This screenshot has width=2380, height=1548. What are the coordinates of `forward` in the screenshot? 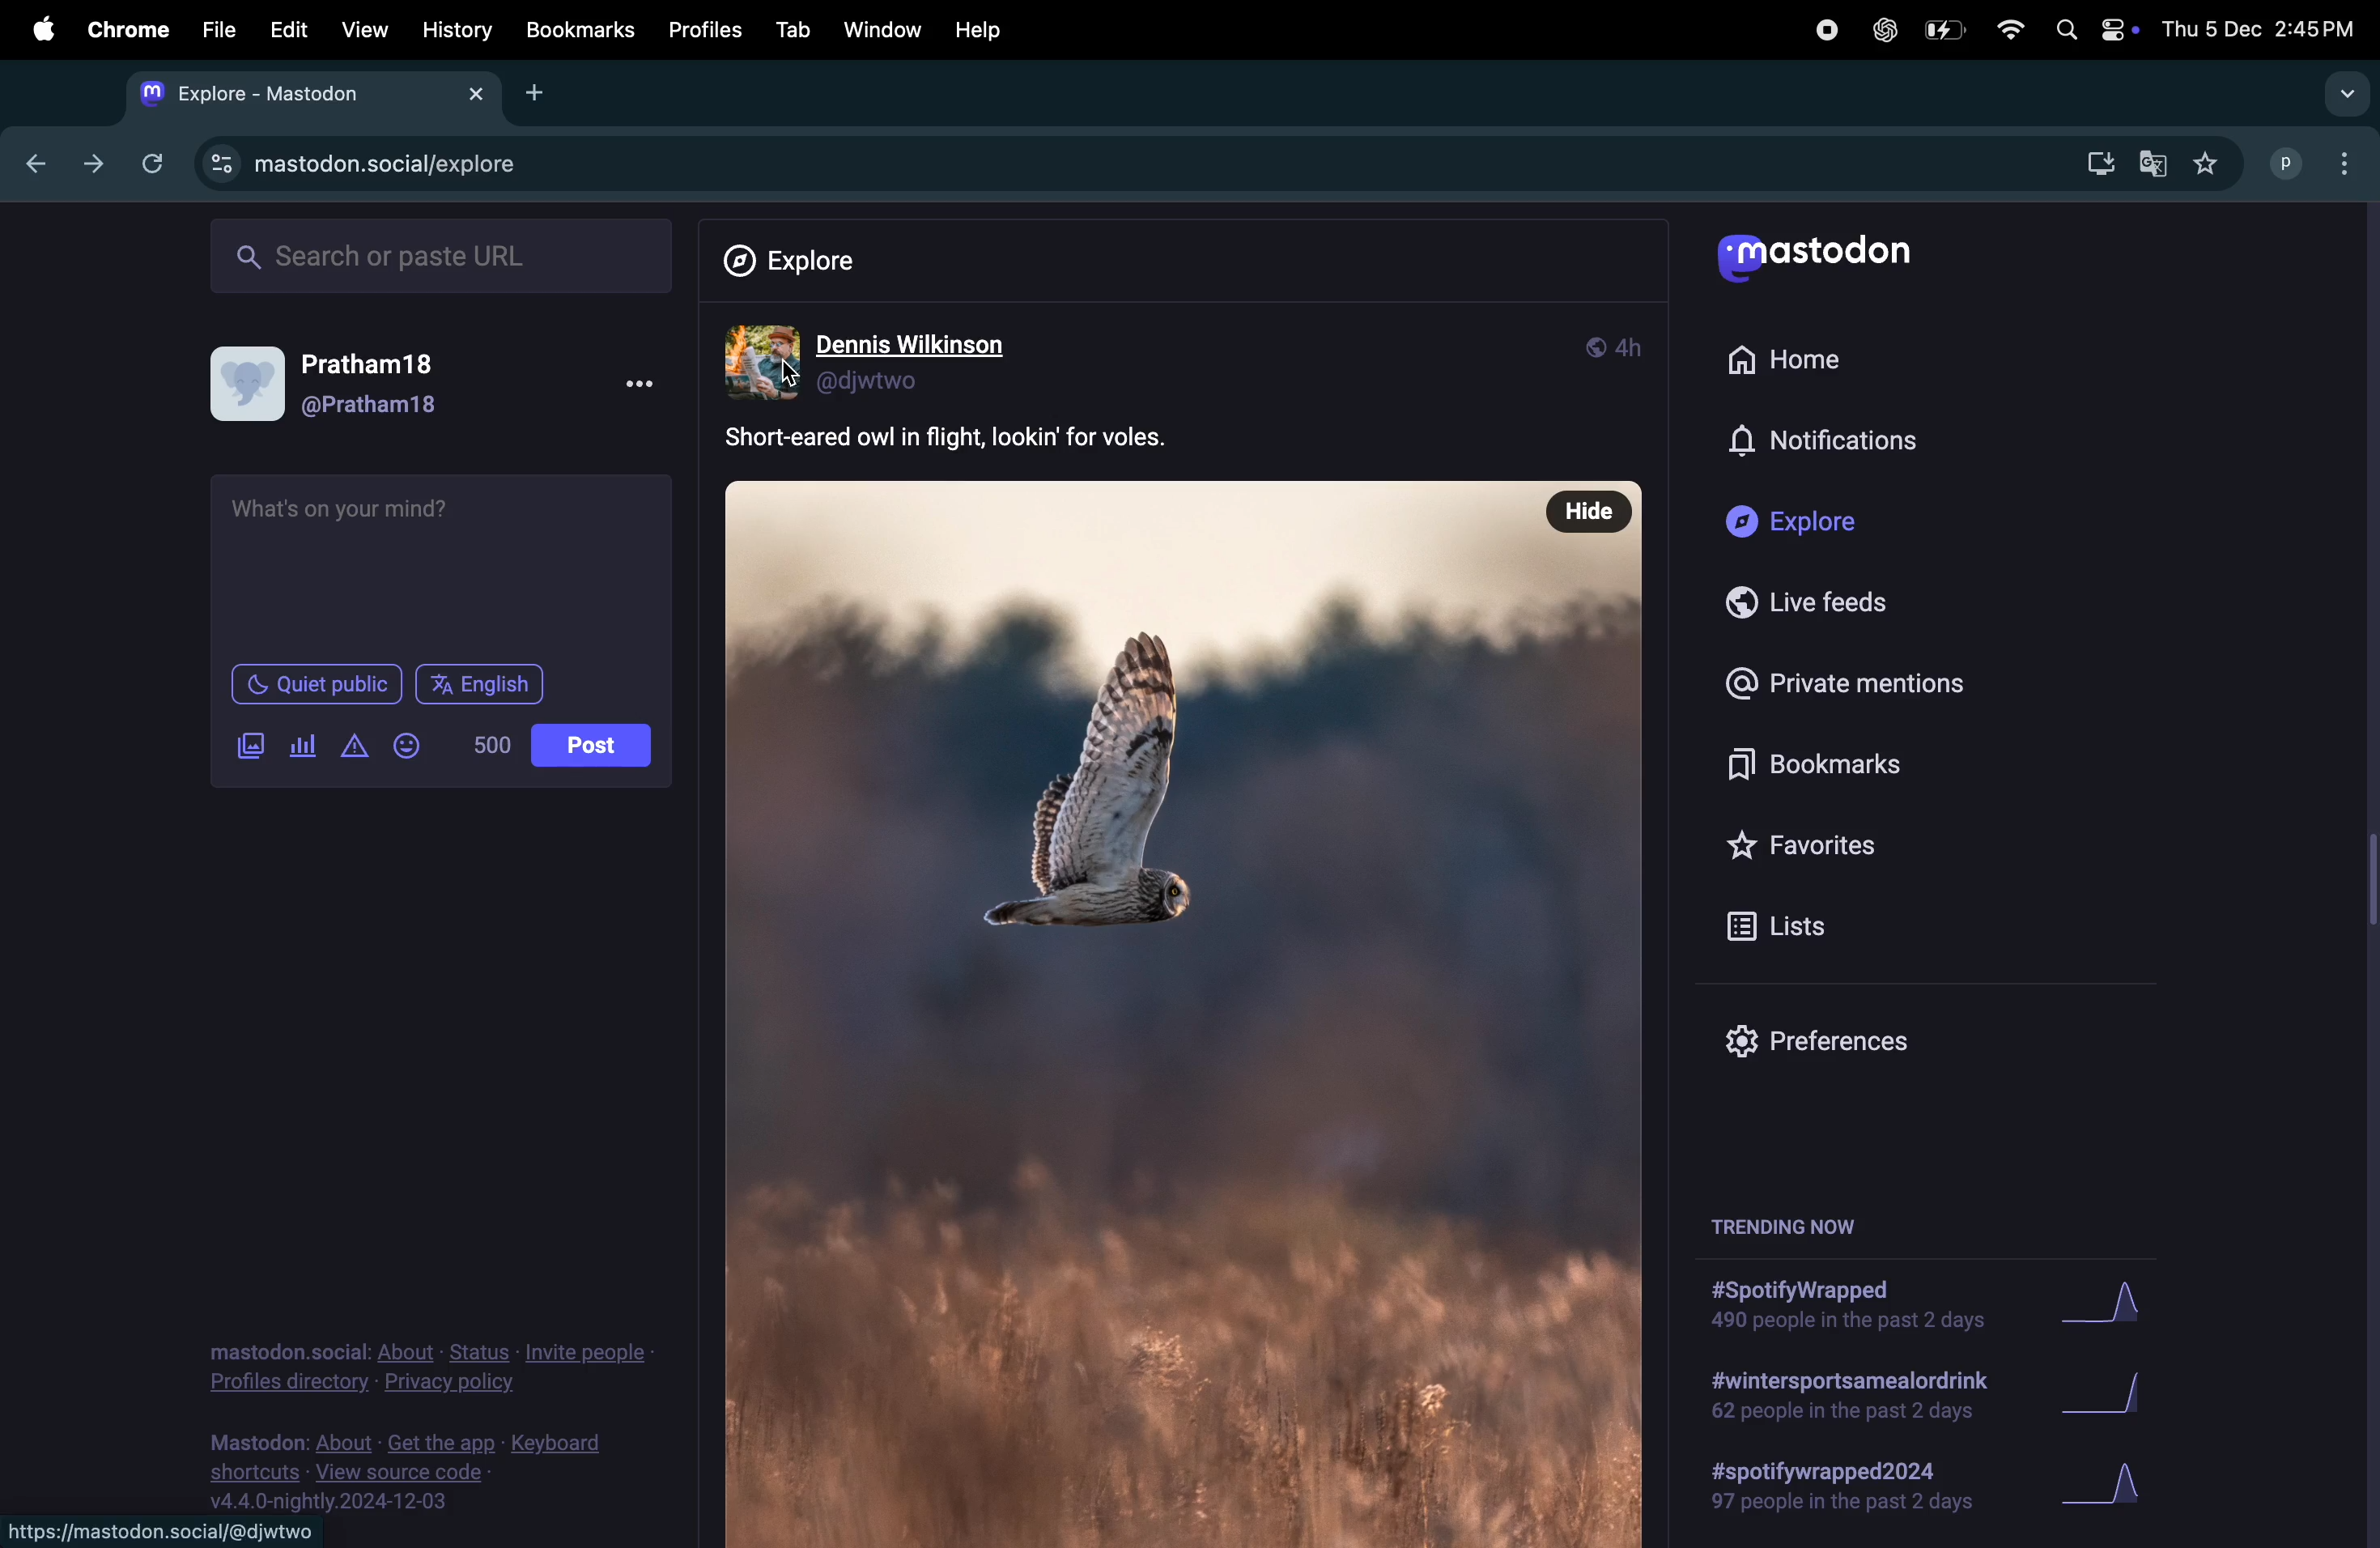 It's located at (91, 160).